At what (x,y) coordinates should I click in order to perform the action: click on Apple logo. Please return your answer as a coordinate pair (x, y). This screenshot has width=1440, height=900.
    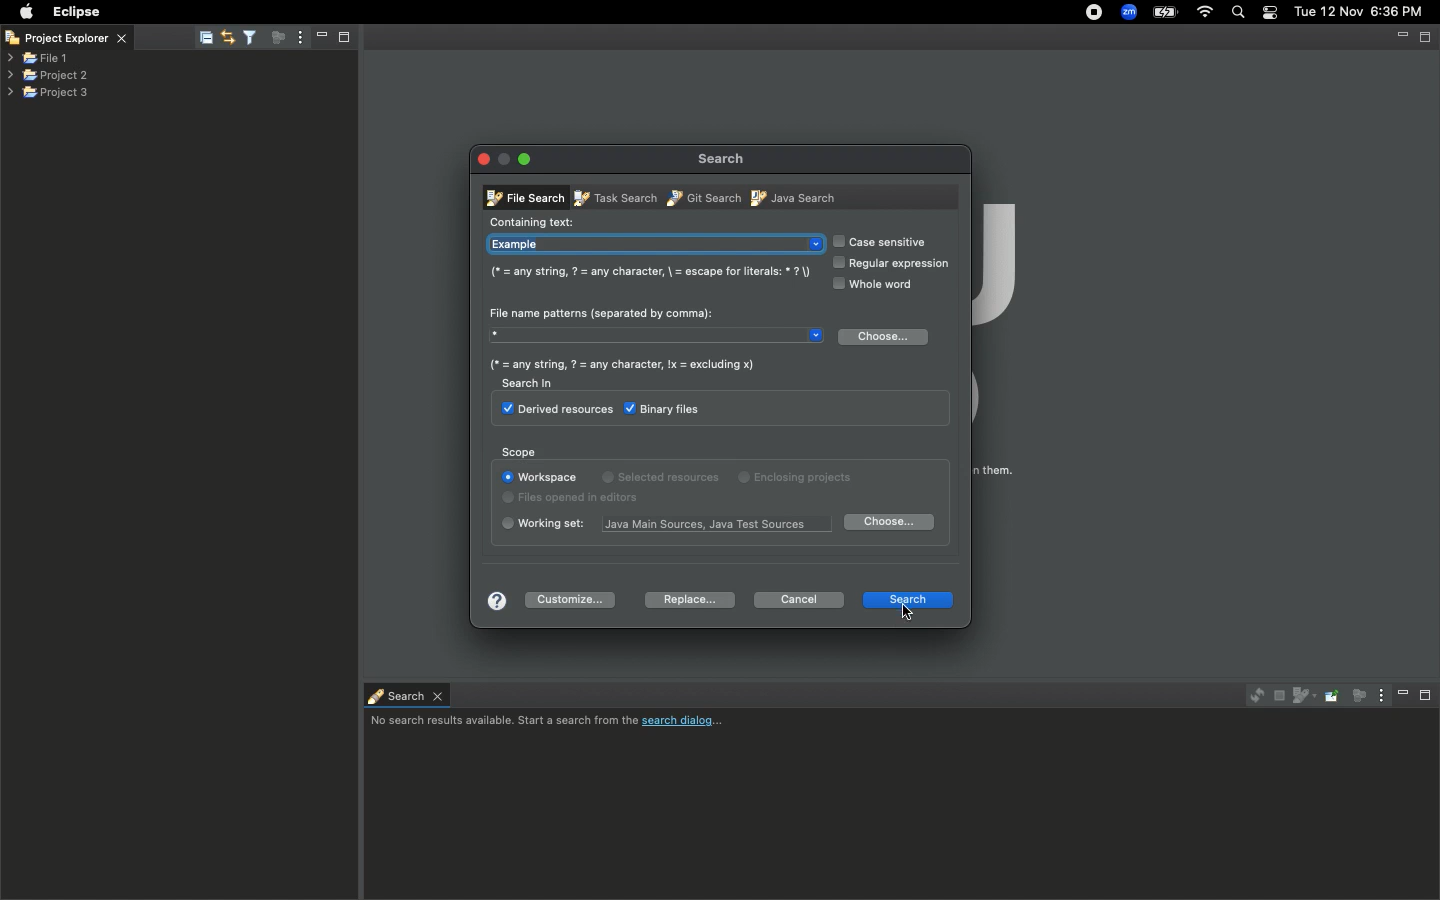
    Looking at the image, I should click on (26, 11).